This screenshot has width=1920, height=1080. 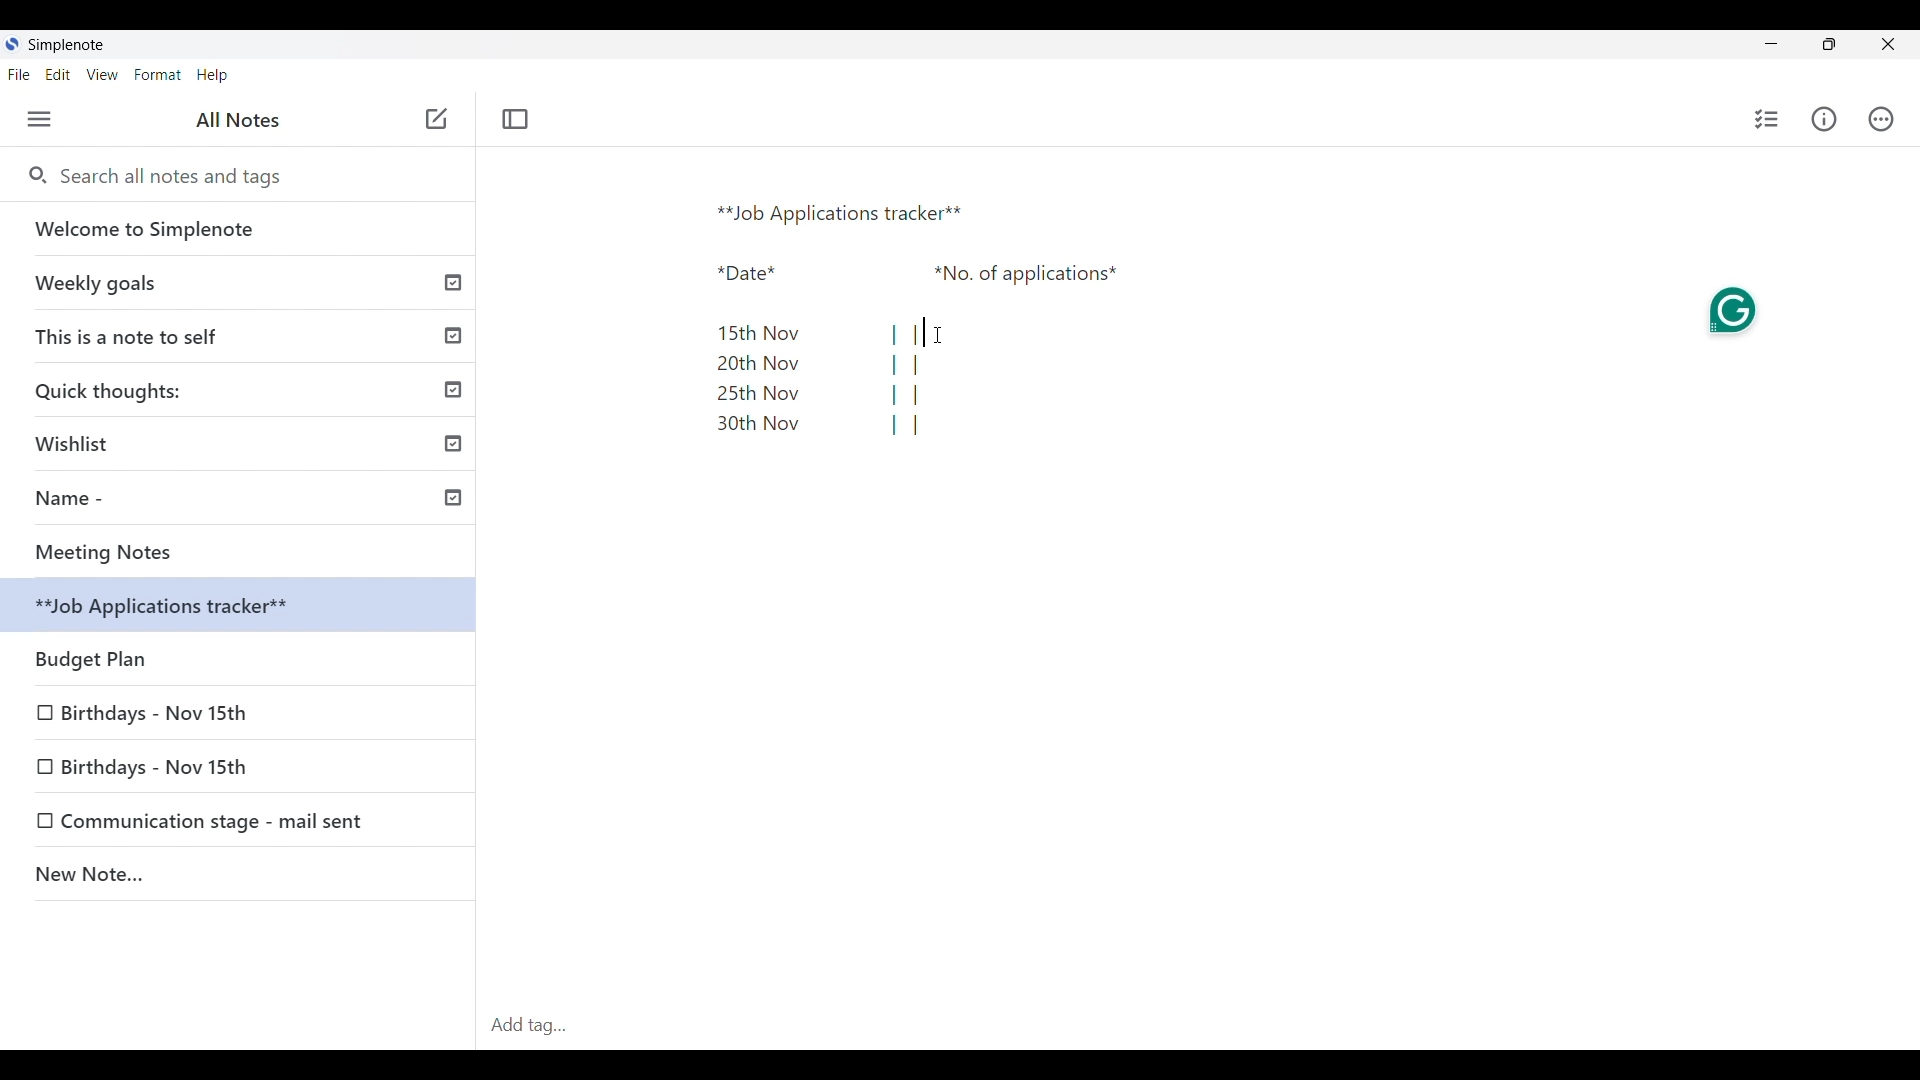 I want to click on View, so click(x=102, y=75).